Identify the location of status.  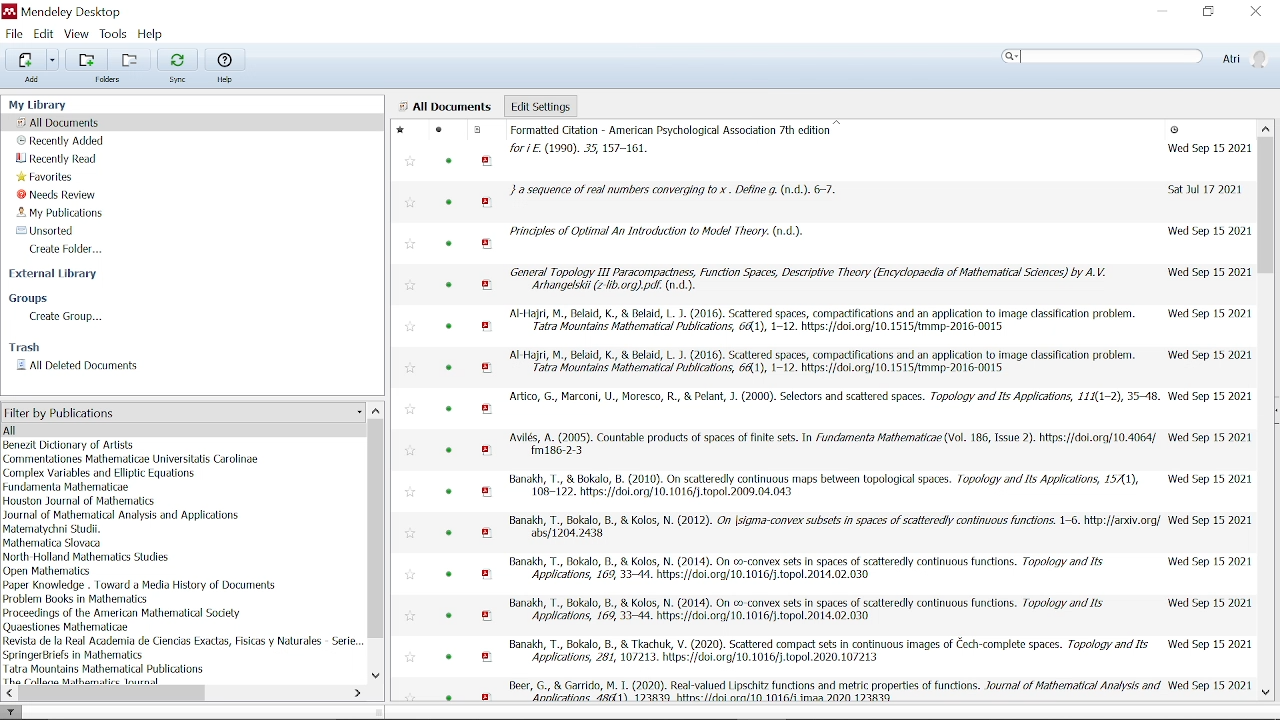
(450, 243).